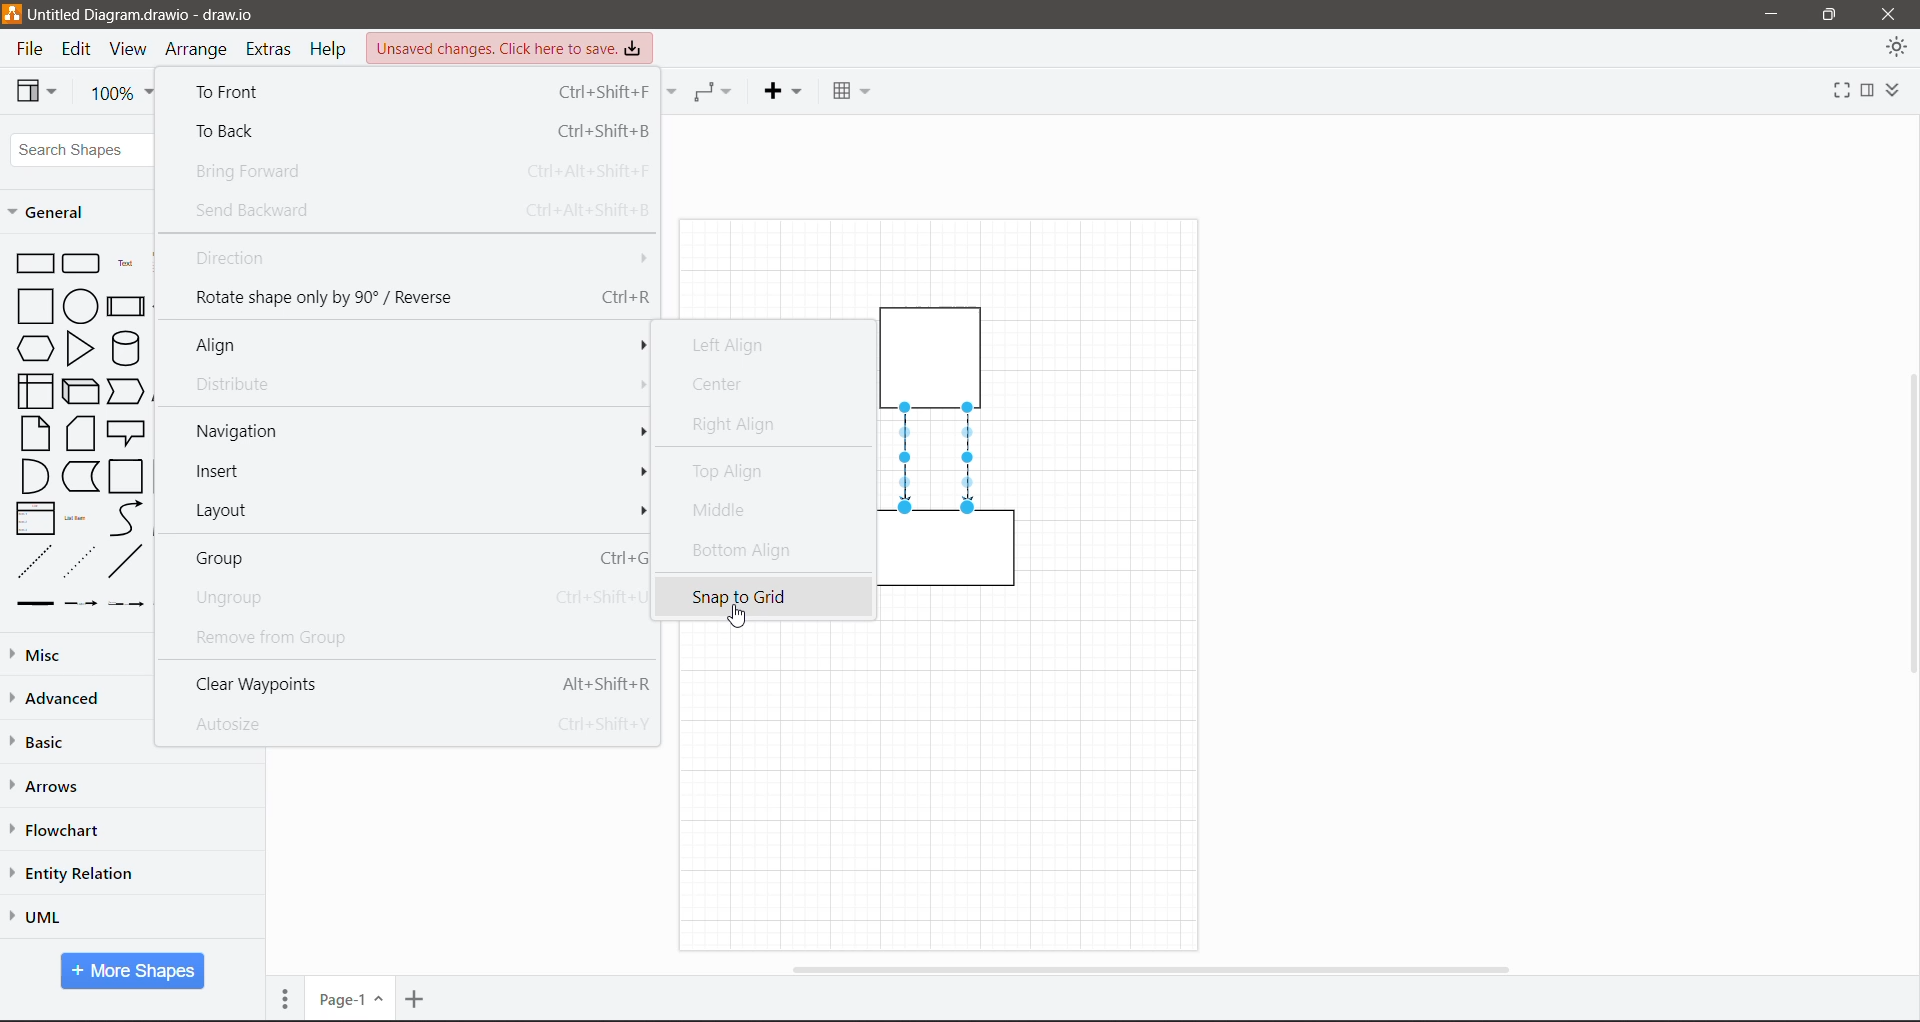 The height and width of the screenshot is (1022, 1920). What do you see at coordinates (944, 353) in the screenshot?
I see `container` at bounding box center [944, 353].